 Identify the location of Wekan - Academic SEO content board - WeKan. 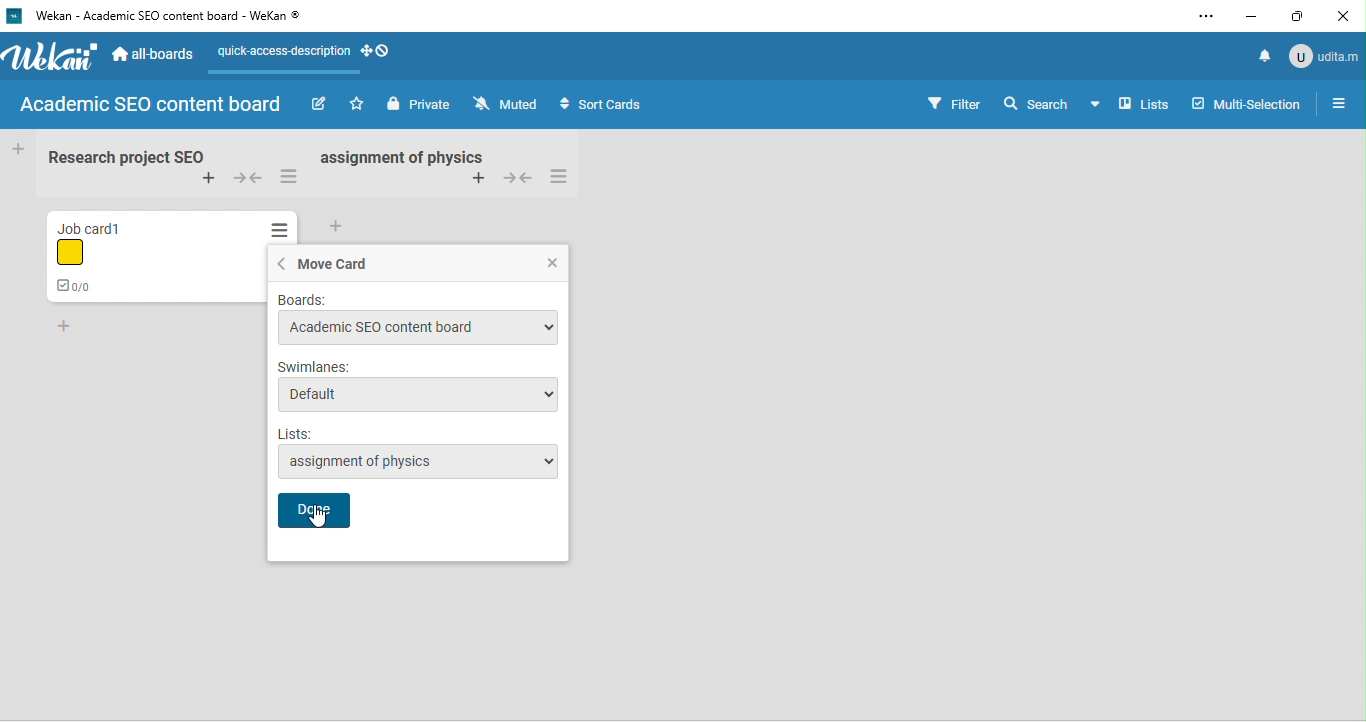
(167, 20).